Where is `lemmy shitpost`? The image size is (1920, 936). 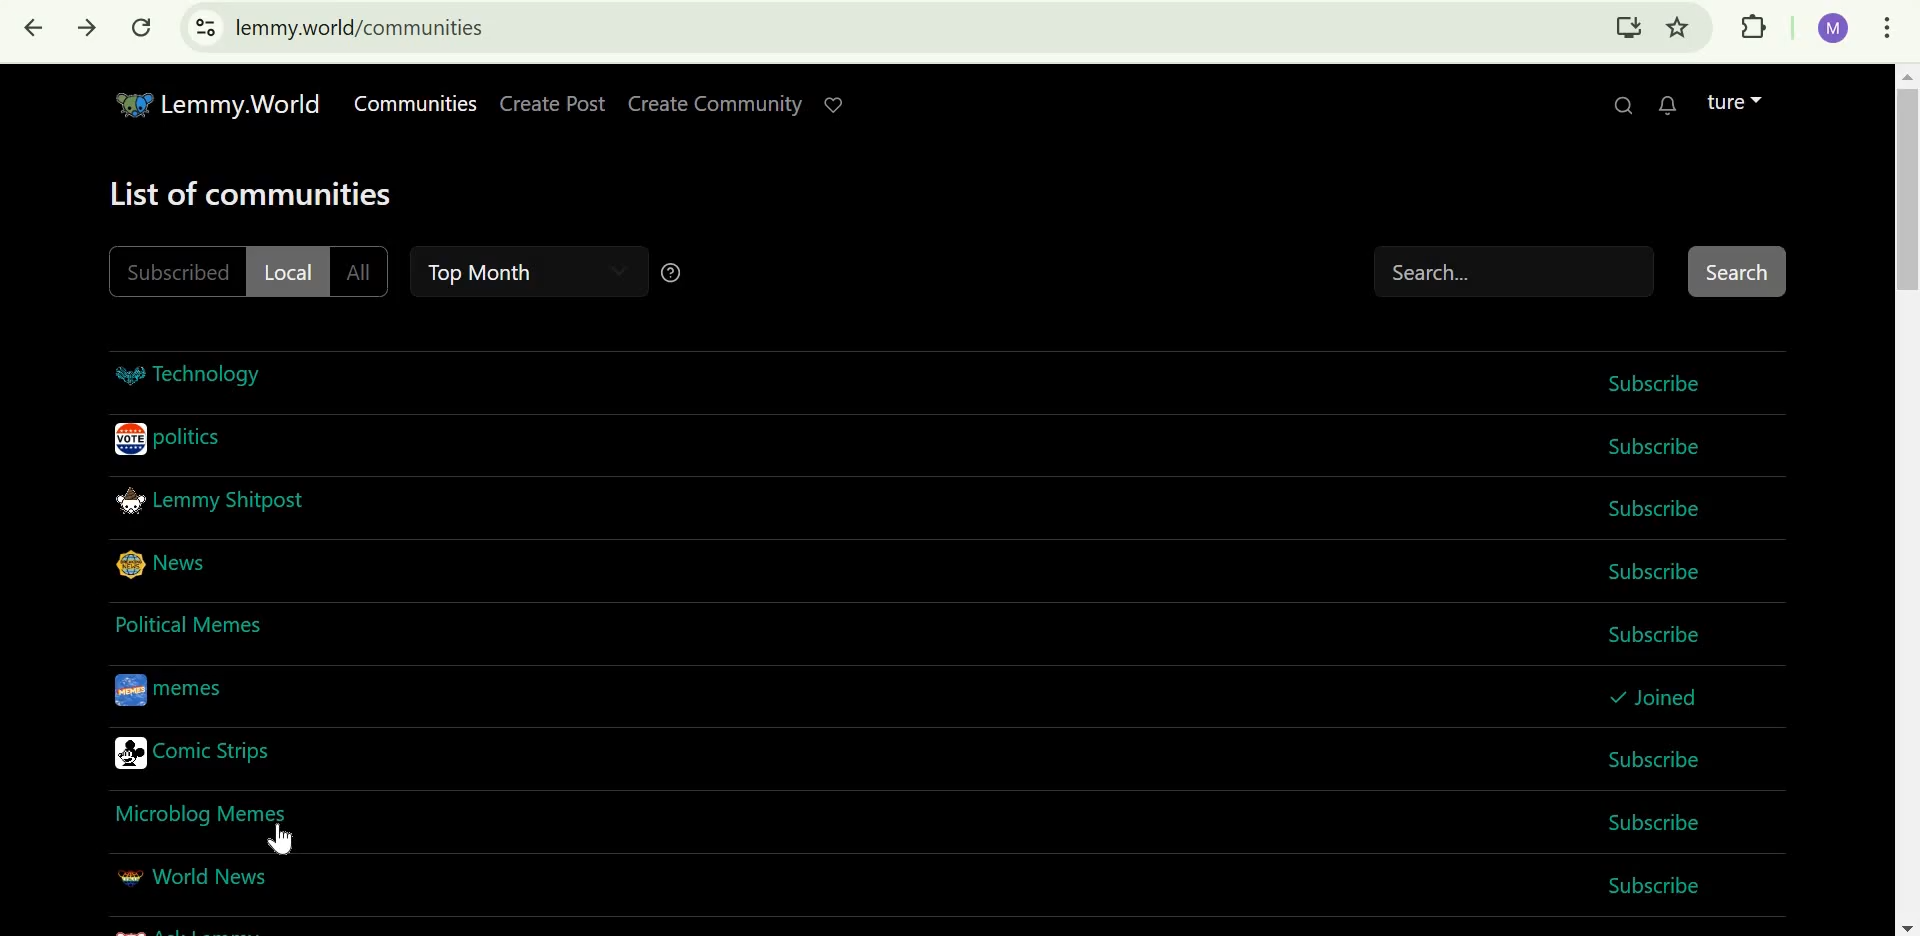
lemmy shitpost is located at coordinates (212, 501).